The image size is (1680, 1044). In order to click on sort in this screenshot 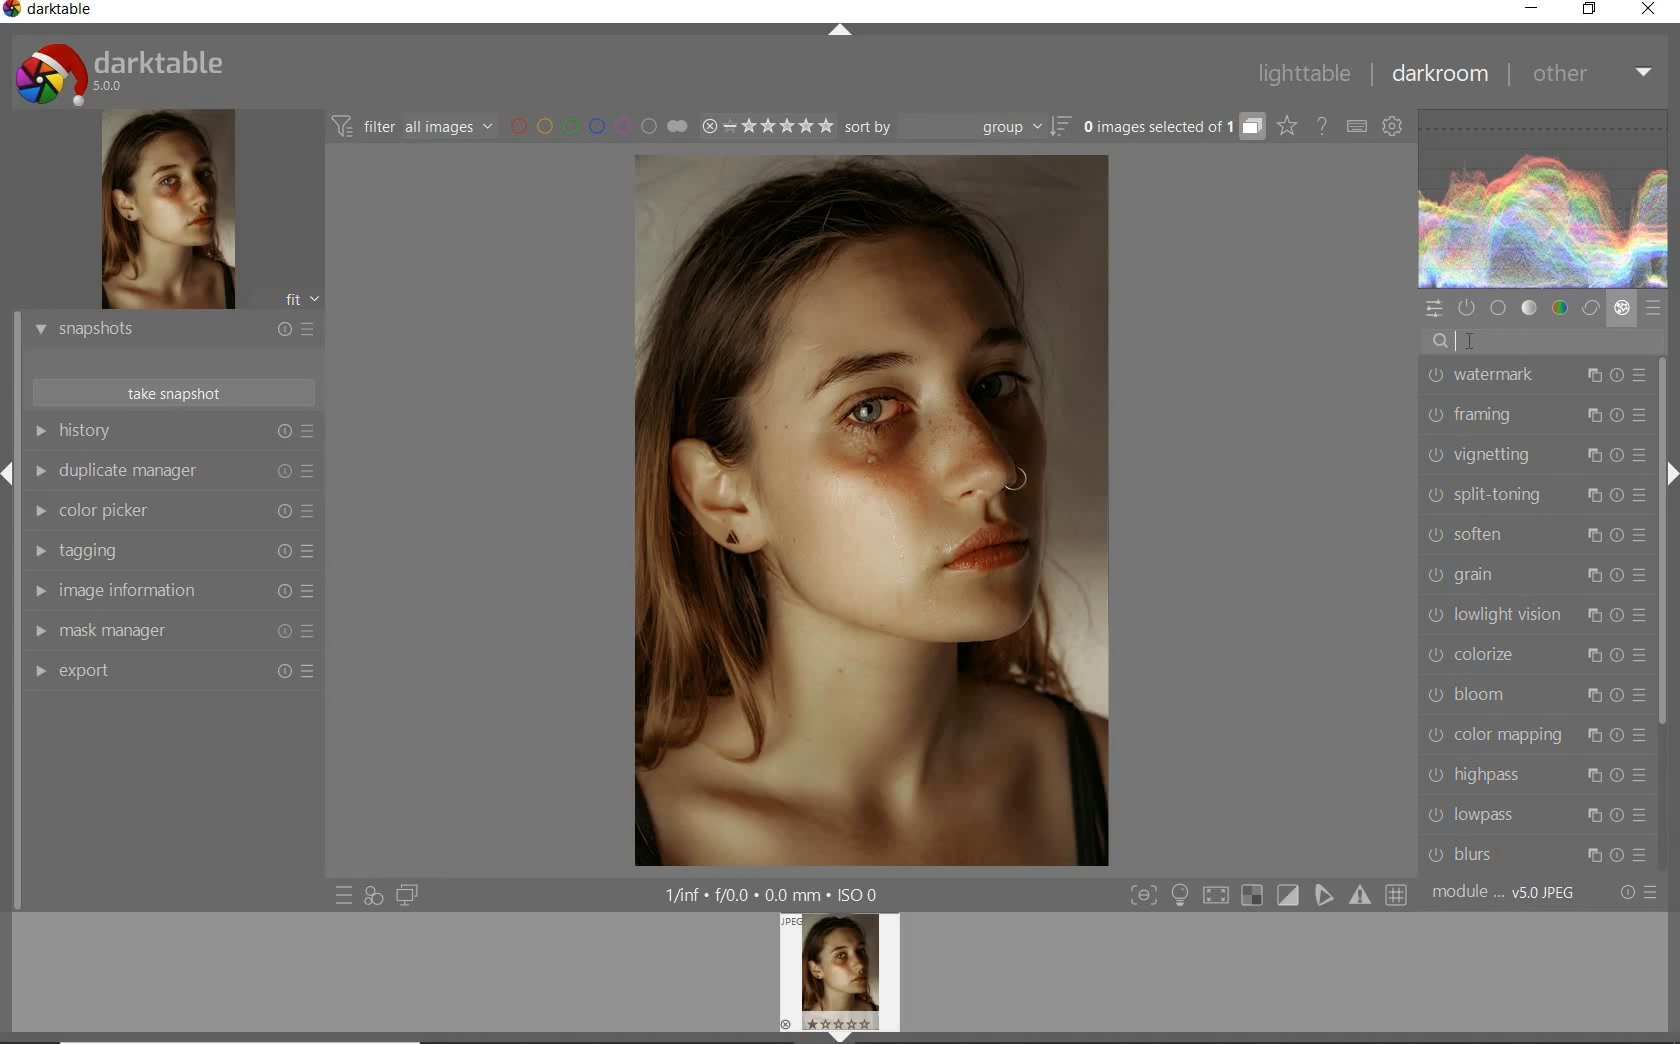, I will do `click(958, 126)`.